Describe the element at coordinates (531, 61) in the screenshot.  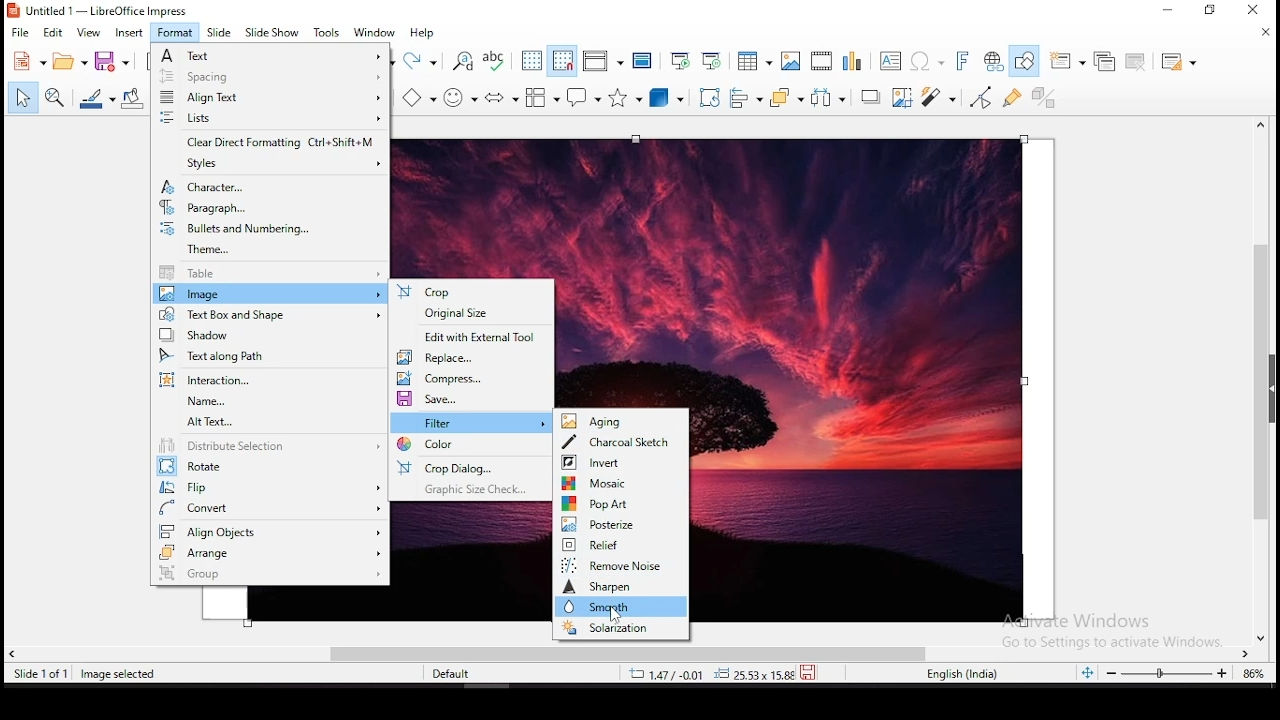
I see `display grid` at that location.